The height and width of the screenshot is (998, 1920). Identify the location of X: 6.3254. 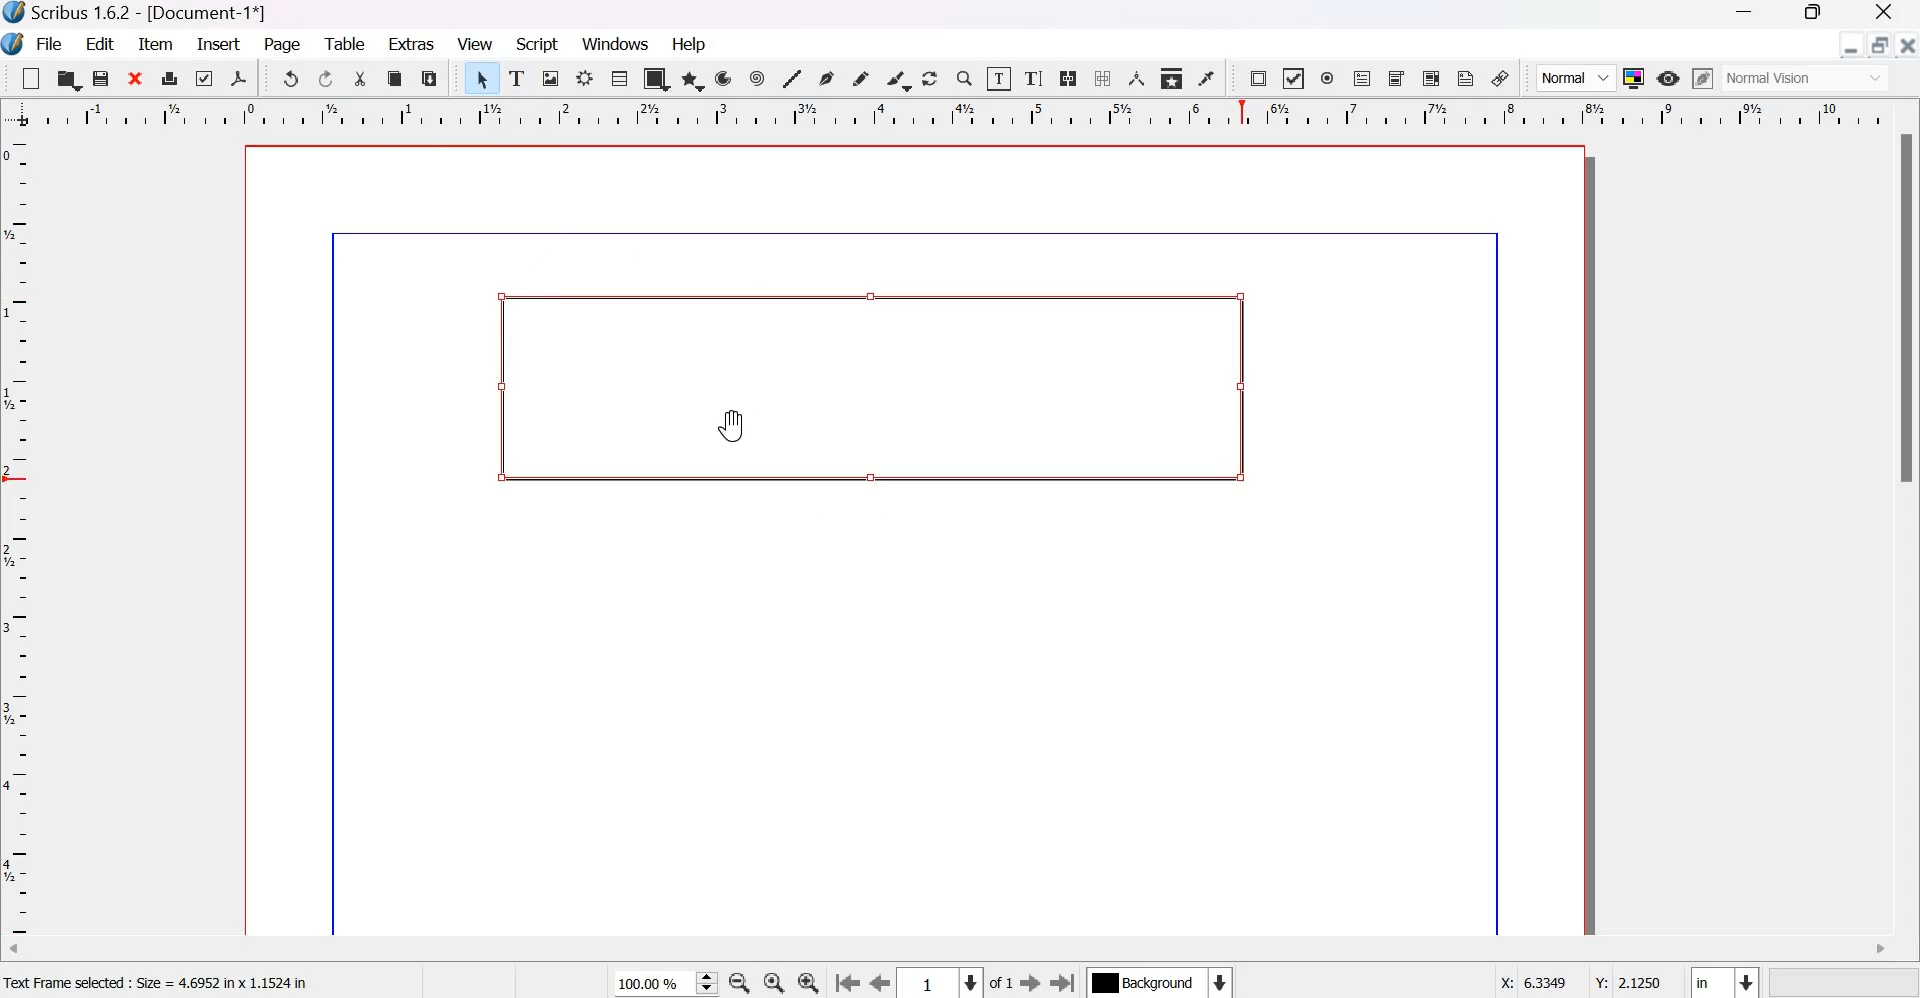
(1526, 982).